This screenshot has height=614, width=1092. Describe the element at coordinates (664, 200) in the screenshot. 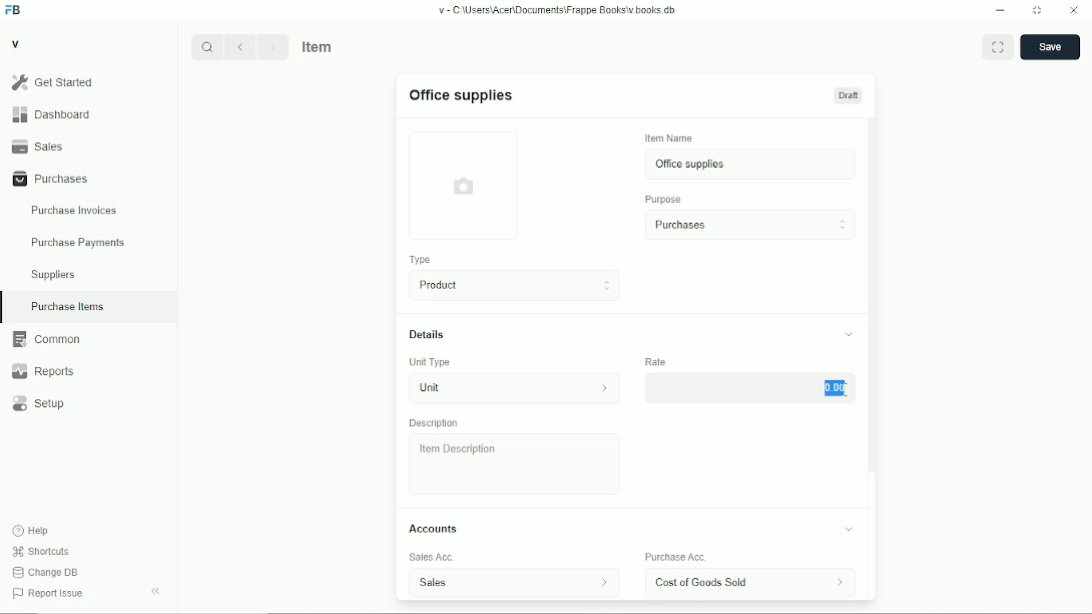

I see `purpose` at that location.